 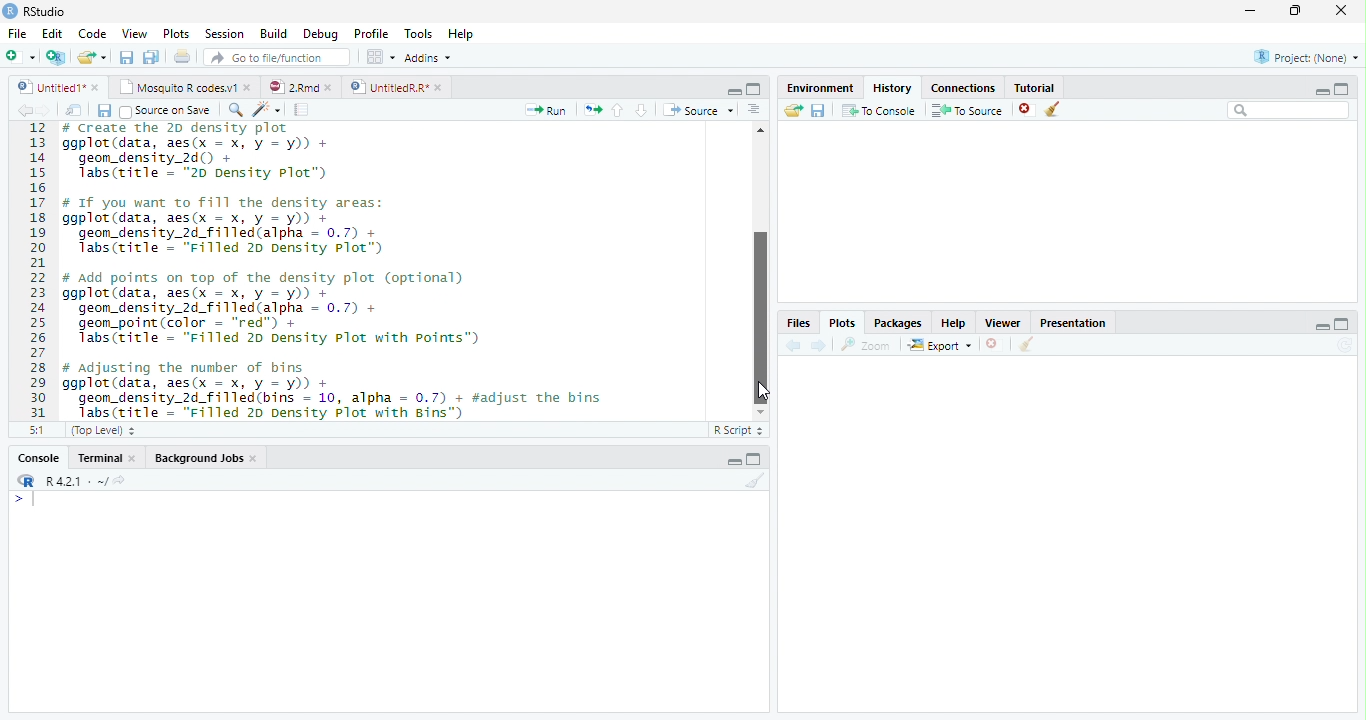 What do you see at coordinates (939, 346) in the screenshot?
I see `export` at bounding box center [939, 346].